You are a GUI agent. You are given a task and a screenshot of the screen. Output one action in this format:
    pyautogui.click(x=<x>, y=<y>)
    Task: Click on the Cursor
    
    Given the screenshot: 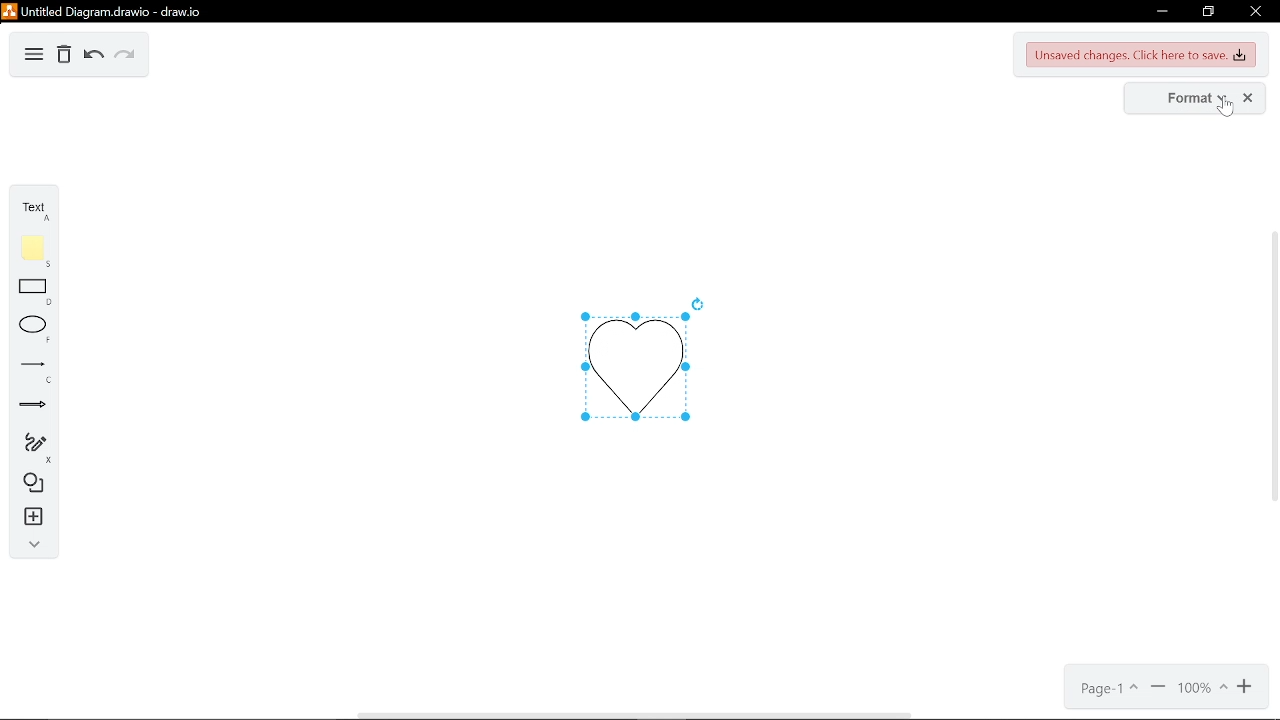 What is the action you would take?
    pyautogui.click(x=1224, y=108)
    